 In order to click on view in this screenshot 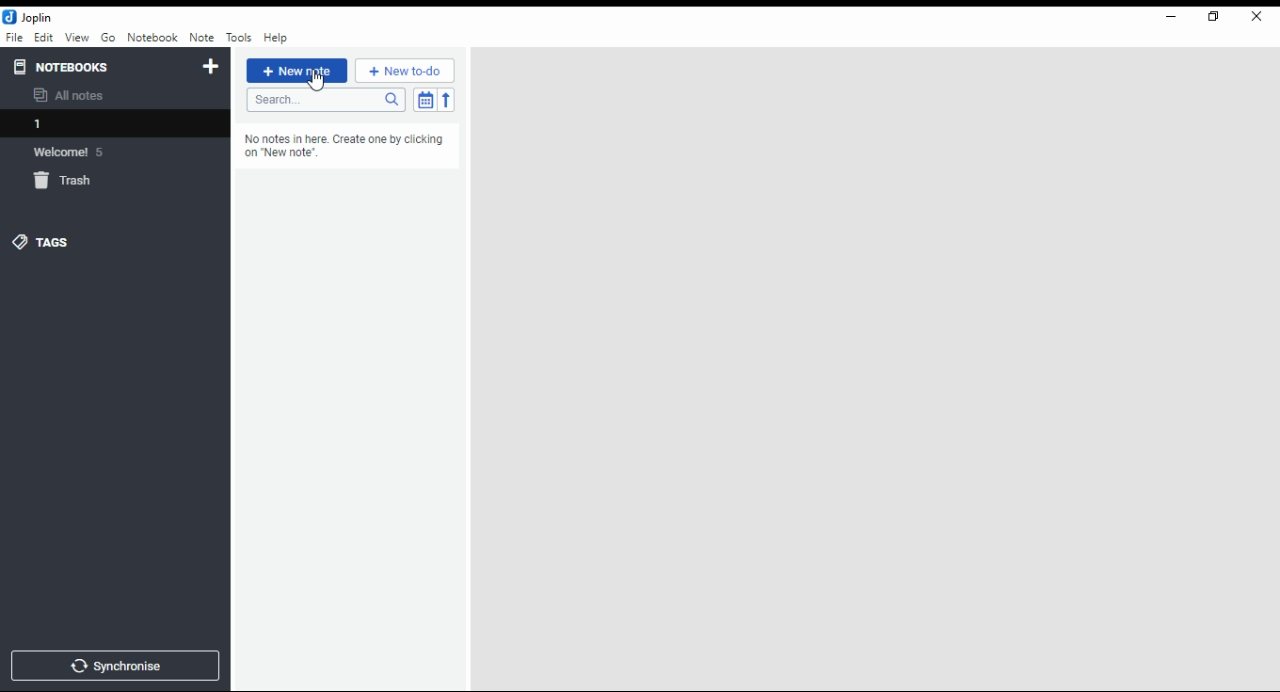, I will do `click(76, 38)`.